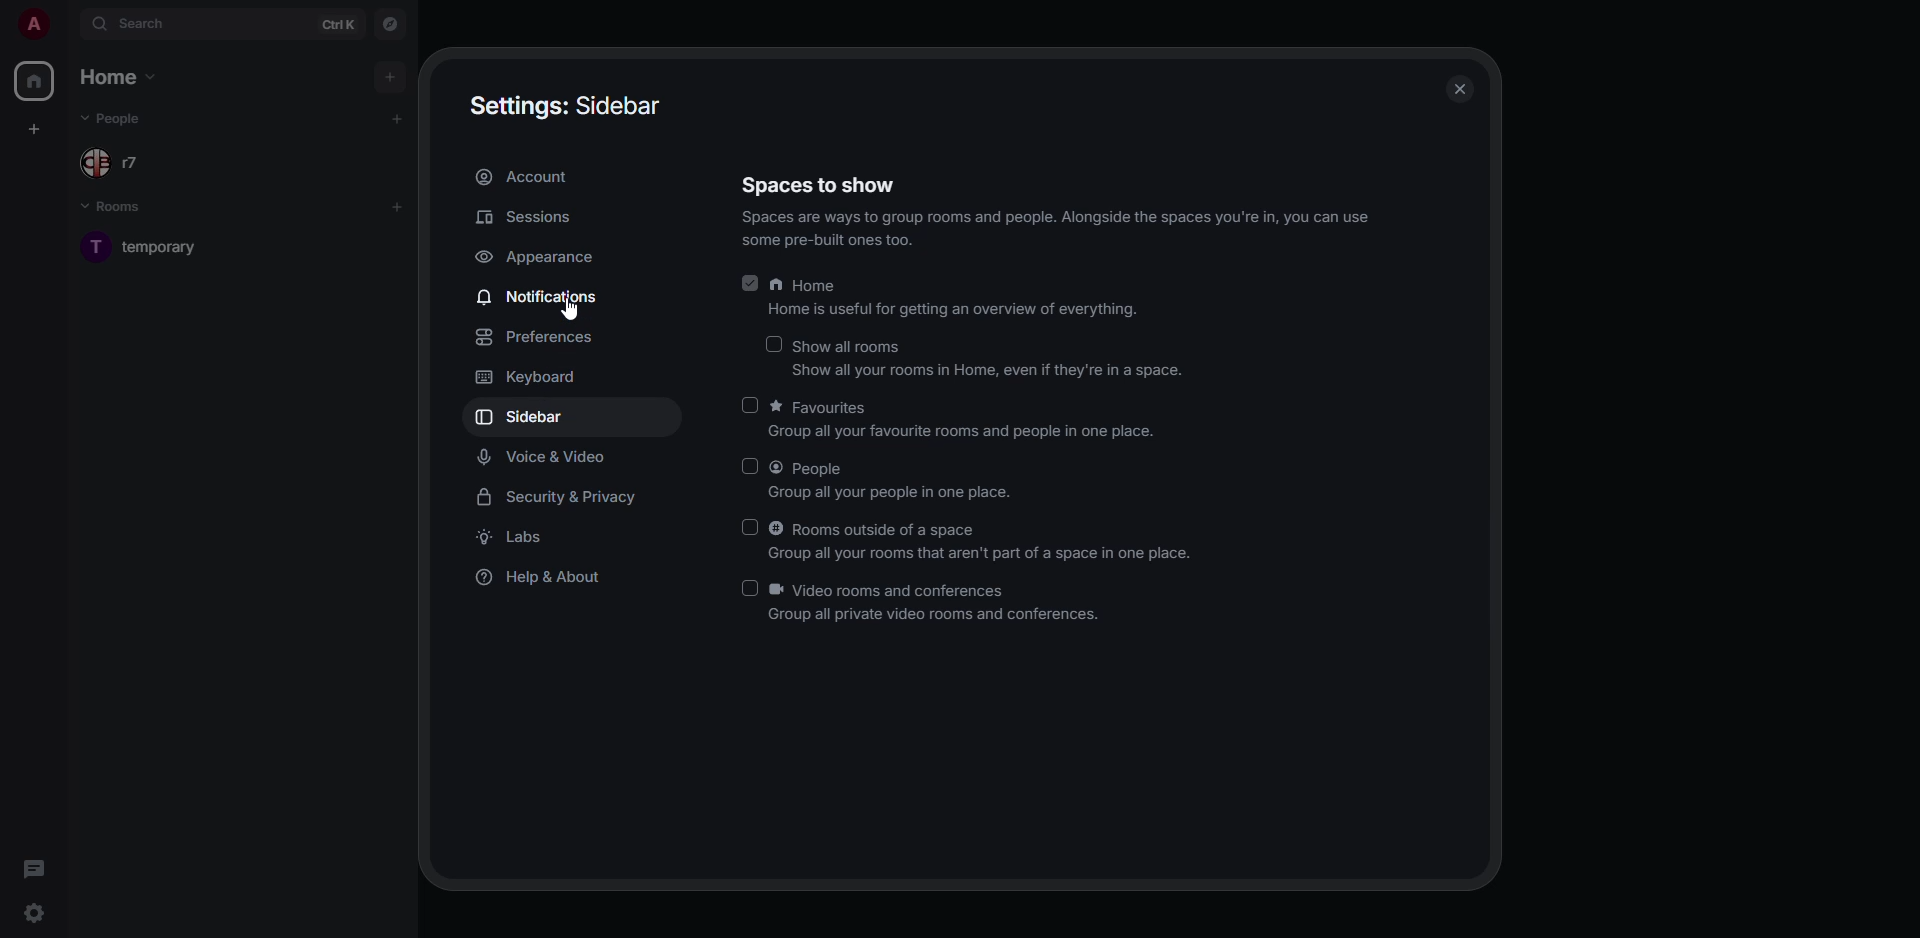  What do you see at coordinates (750, 284) in the screenshot?
I see `enabled` at bounding box center [750, 284].